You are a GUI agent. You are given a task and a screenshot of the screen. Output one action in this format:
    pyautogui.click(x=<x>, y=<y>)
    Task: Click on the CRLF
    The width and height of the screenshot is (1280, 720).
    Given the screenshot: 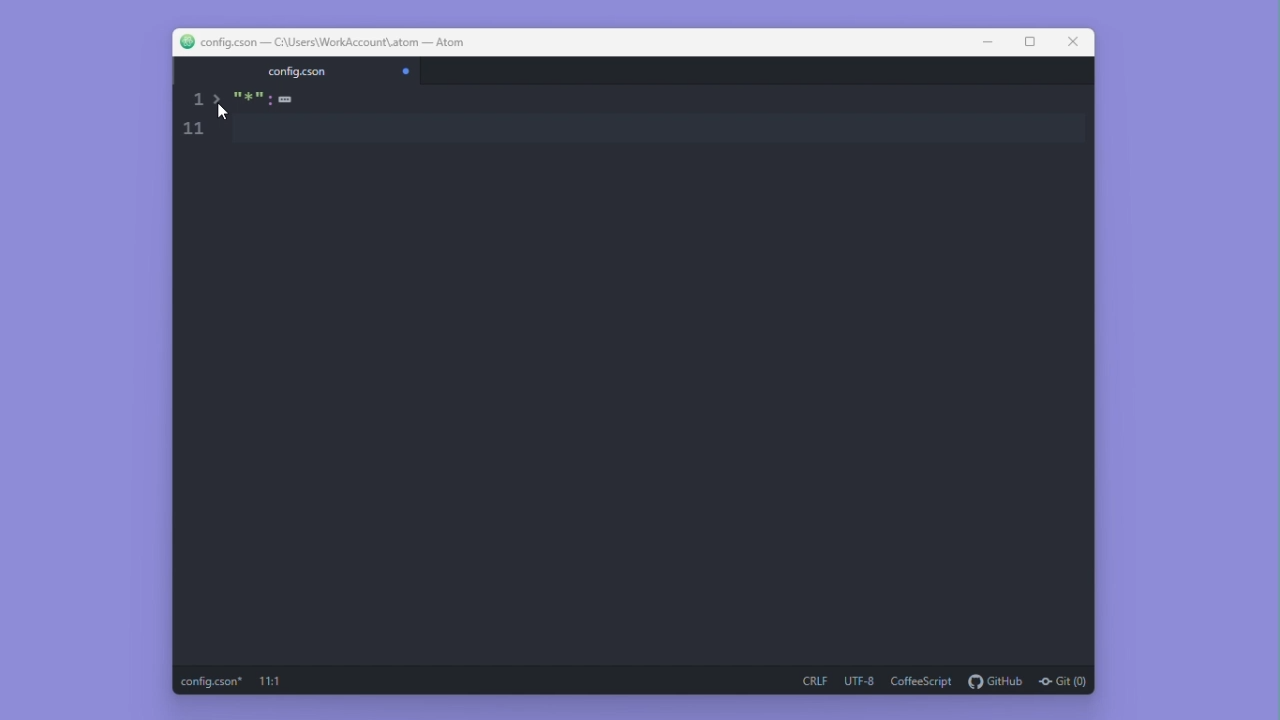 What is the action you would take?
    pyautogui.click(x=815, y=682)
    